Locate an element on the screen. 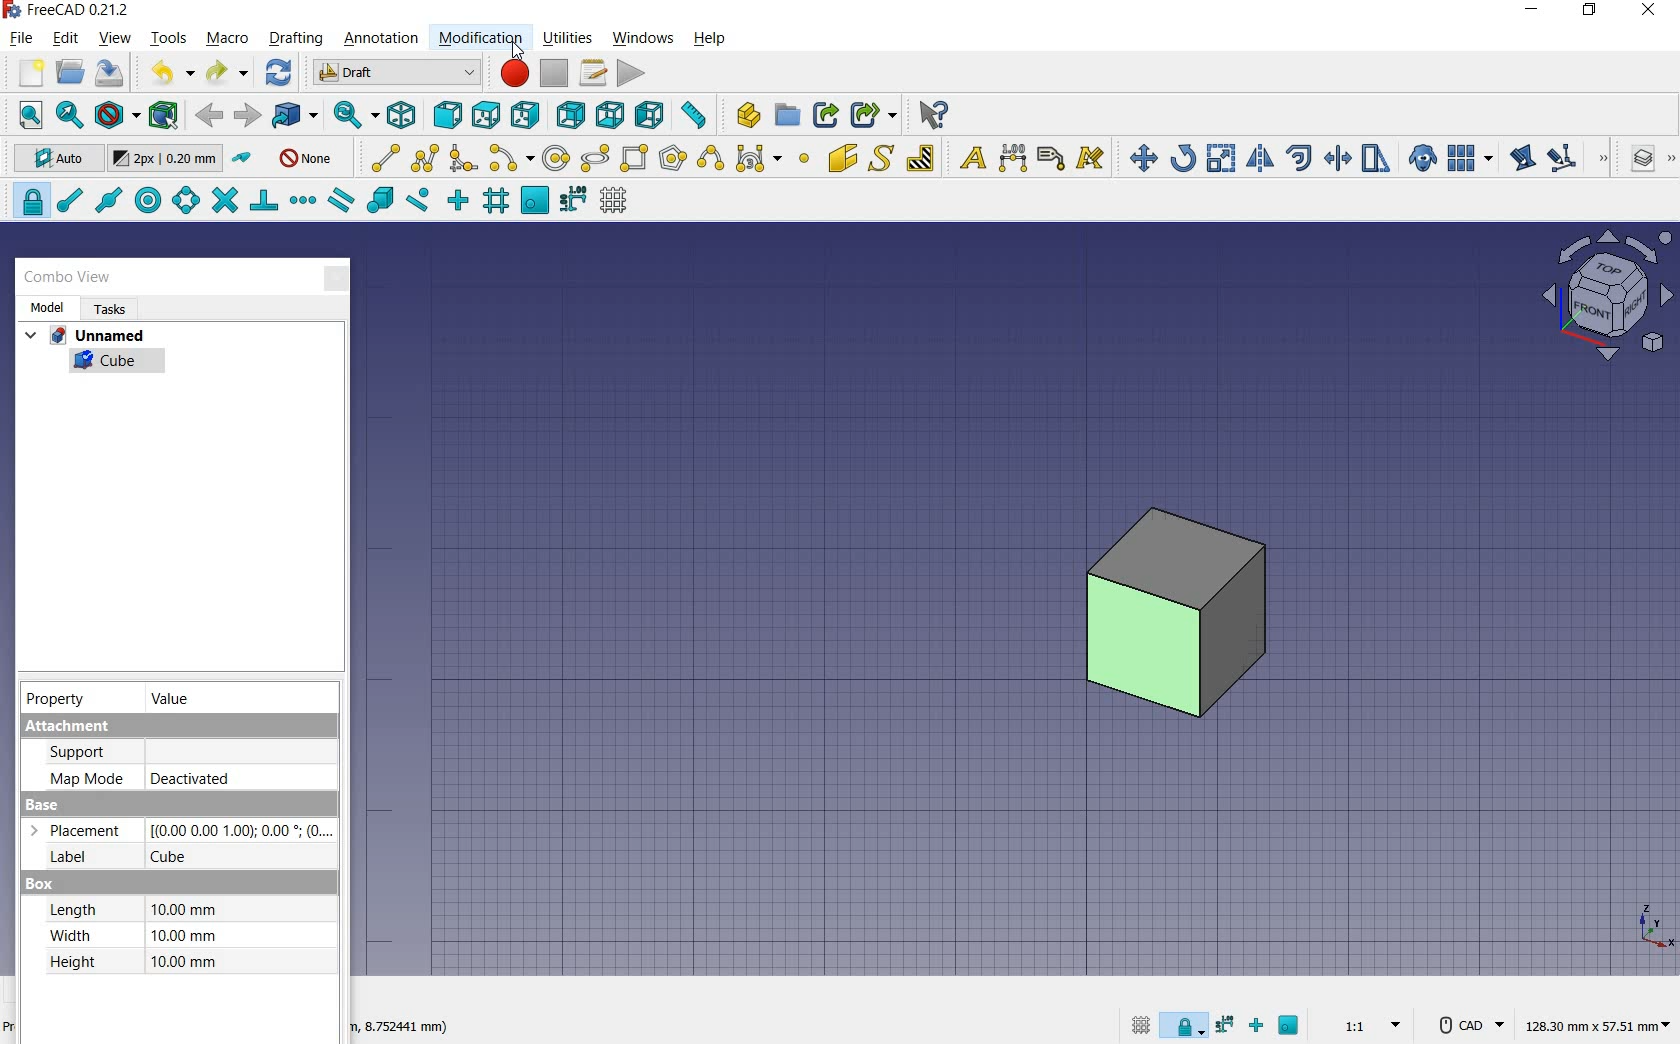 Image resolution: width=1680 pixels, height=1044 pixels. Width: 10.00 mm is located at coordinates (132, 936).